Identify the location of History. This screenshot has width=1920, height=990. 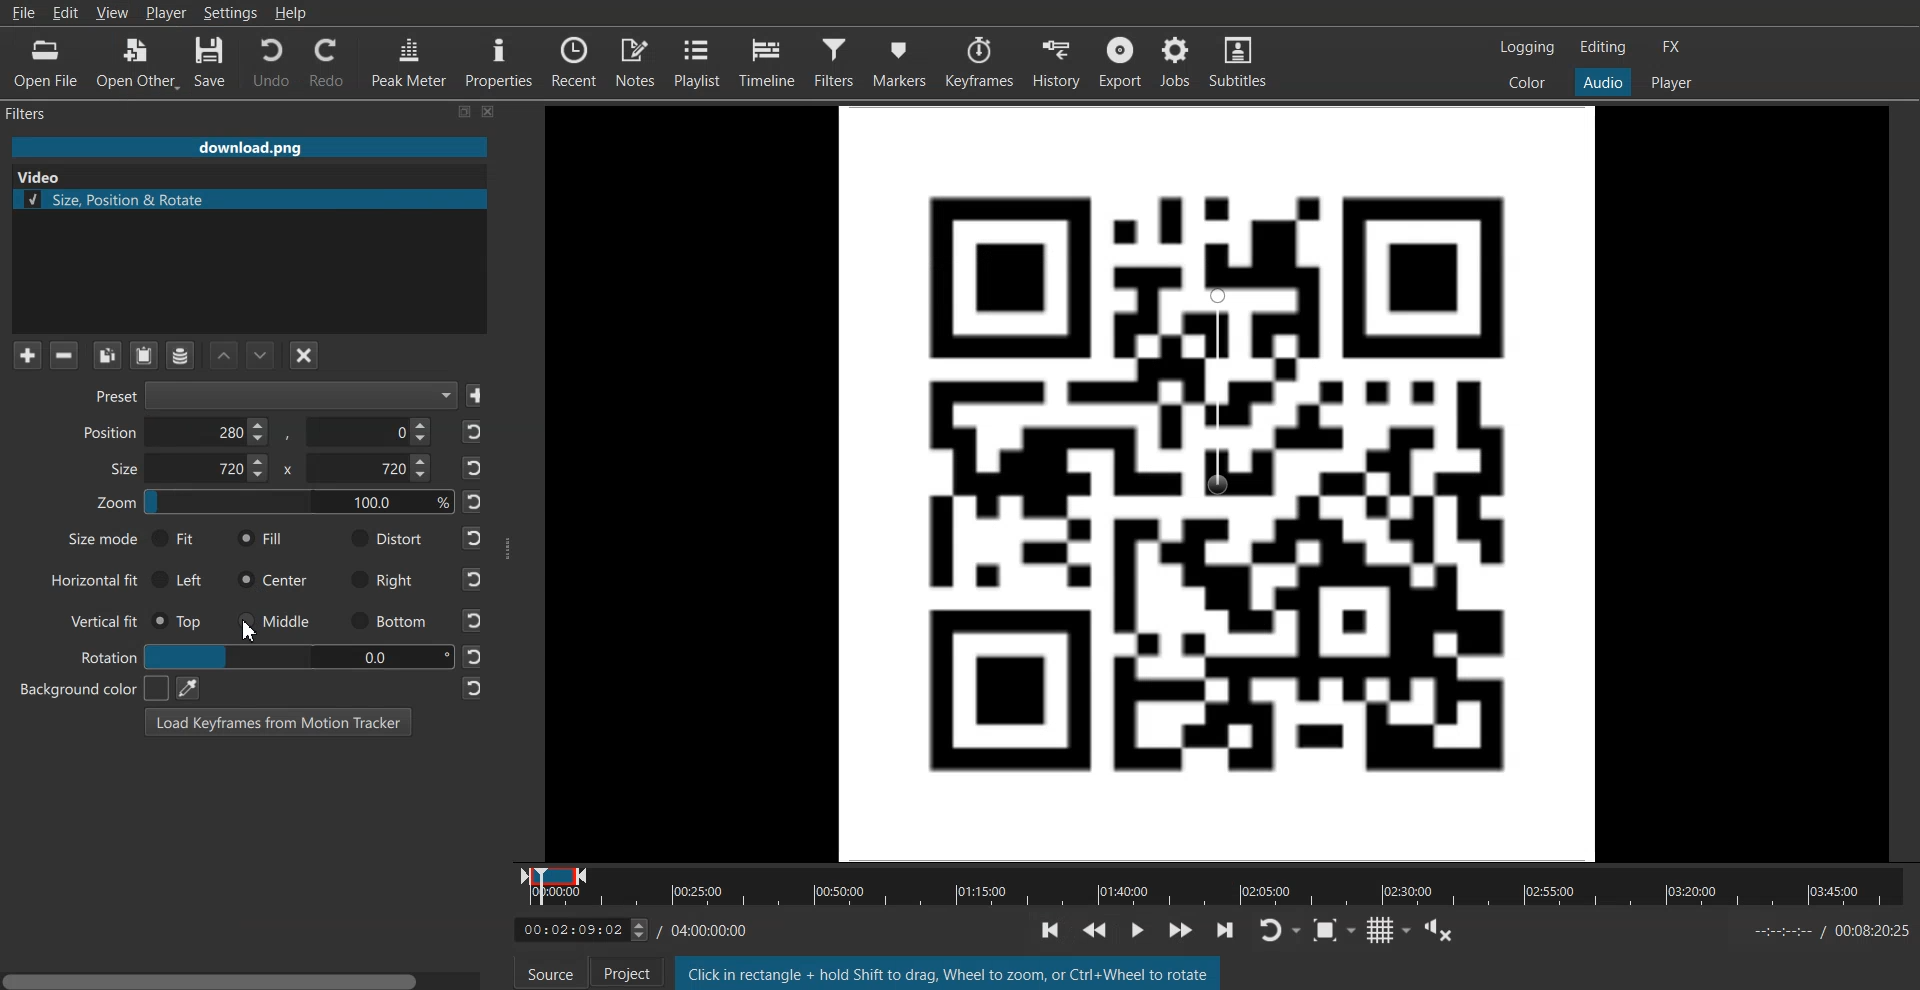
(1055, 60).